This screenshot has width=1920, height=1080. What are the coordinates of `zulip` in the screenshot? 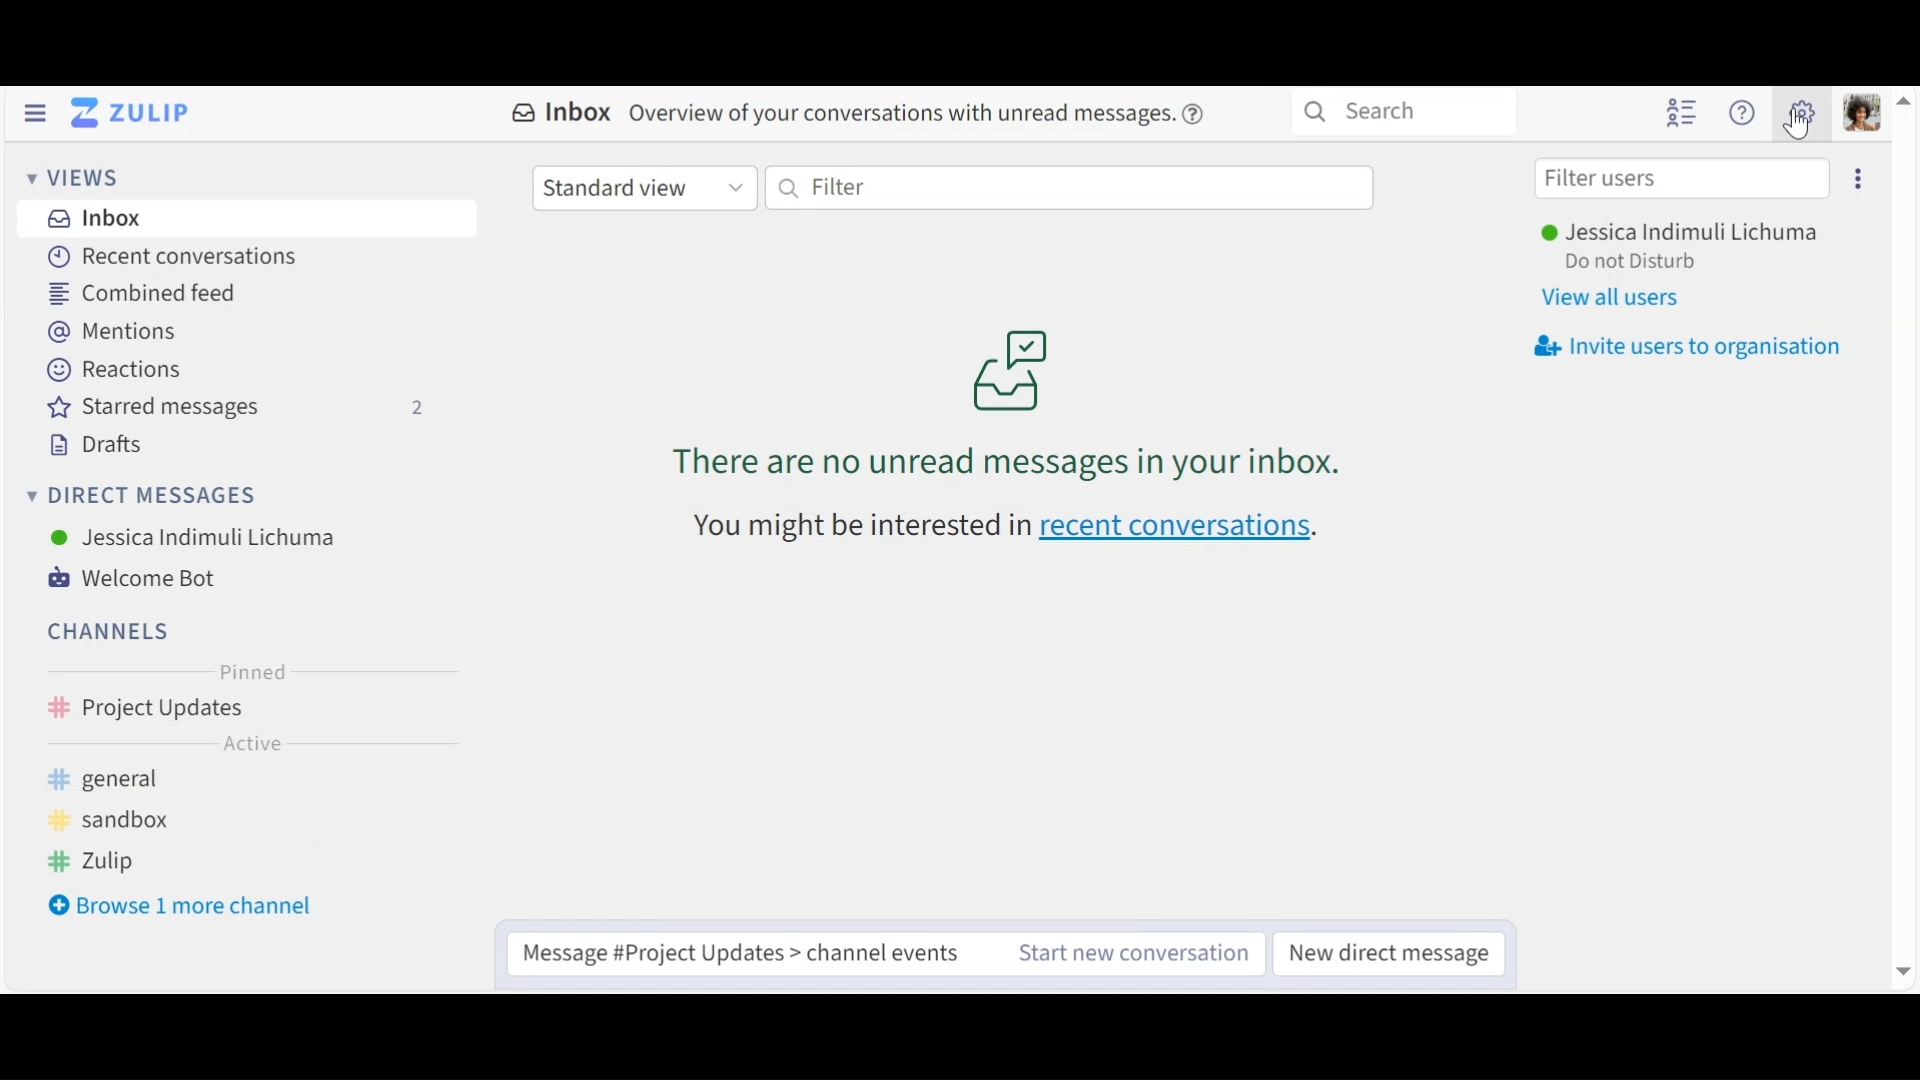 It's located at (105, 865).